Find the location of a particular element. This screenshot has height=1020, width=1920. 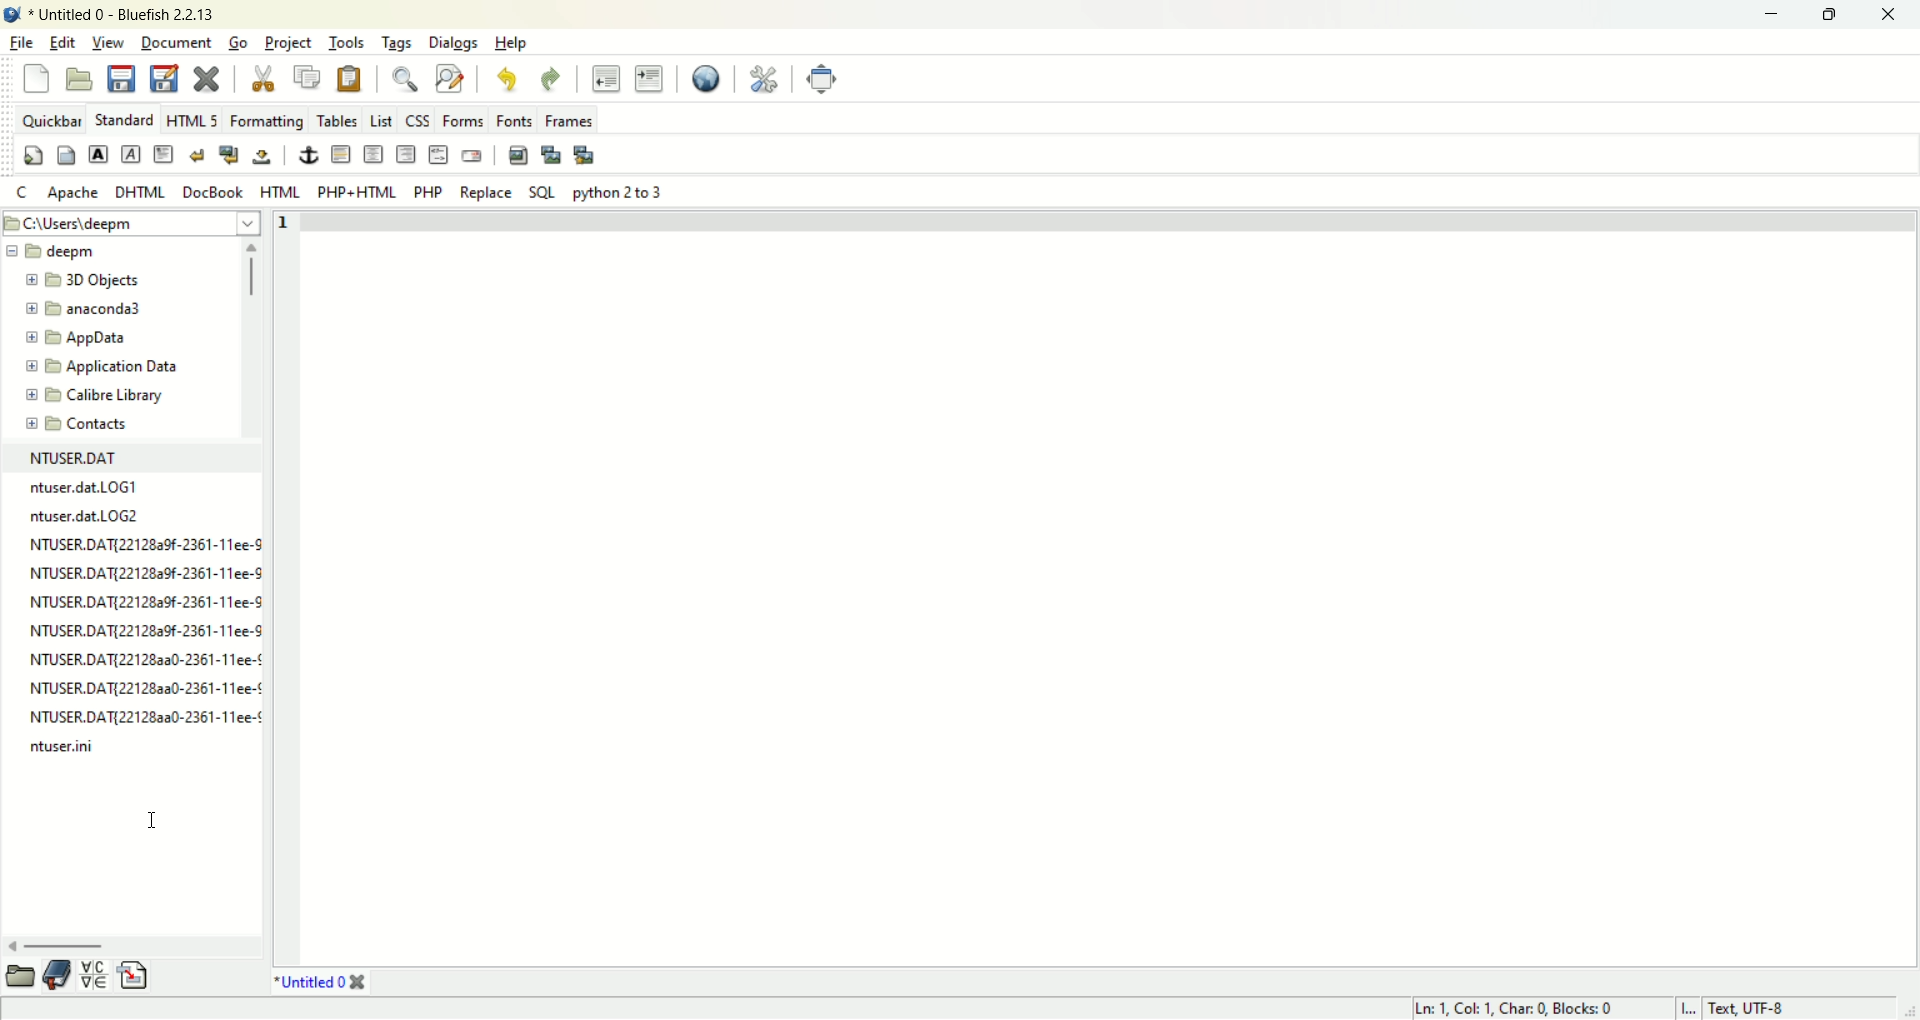

NTUSER.DATI22128a3a0-2361-11ee-¢ is located at coordinates (144, 659).